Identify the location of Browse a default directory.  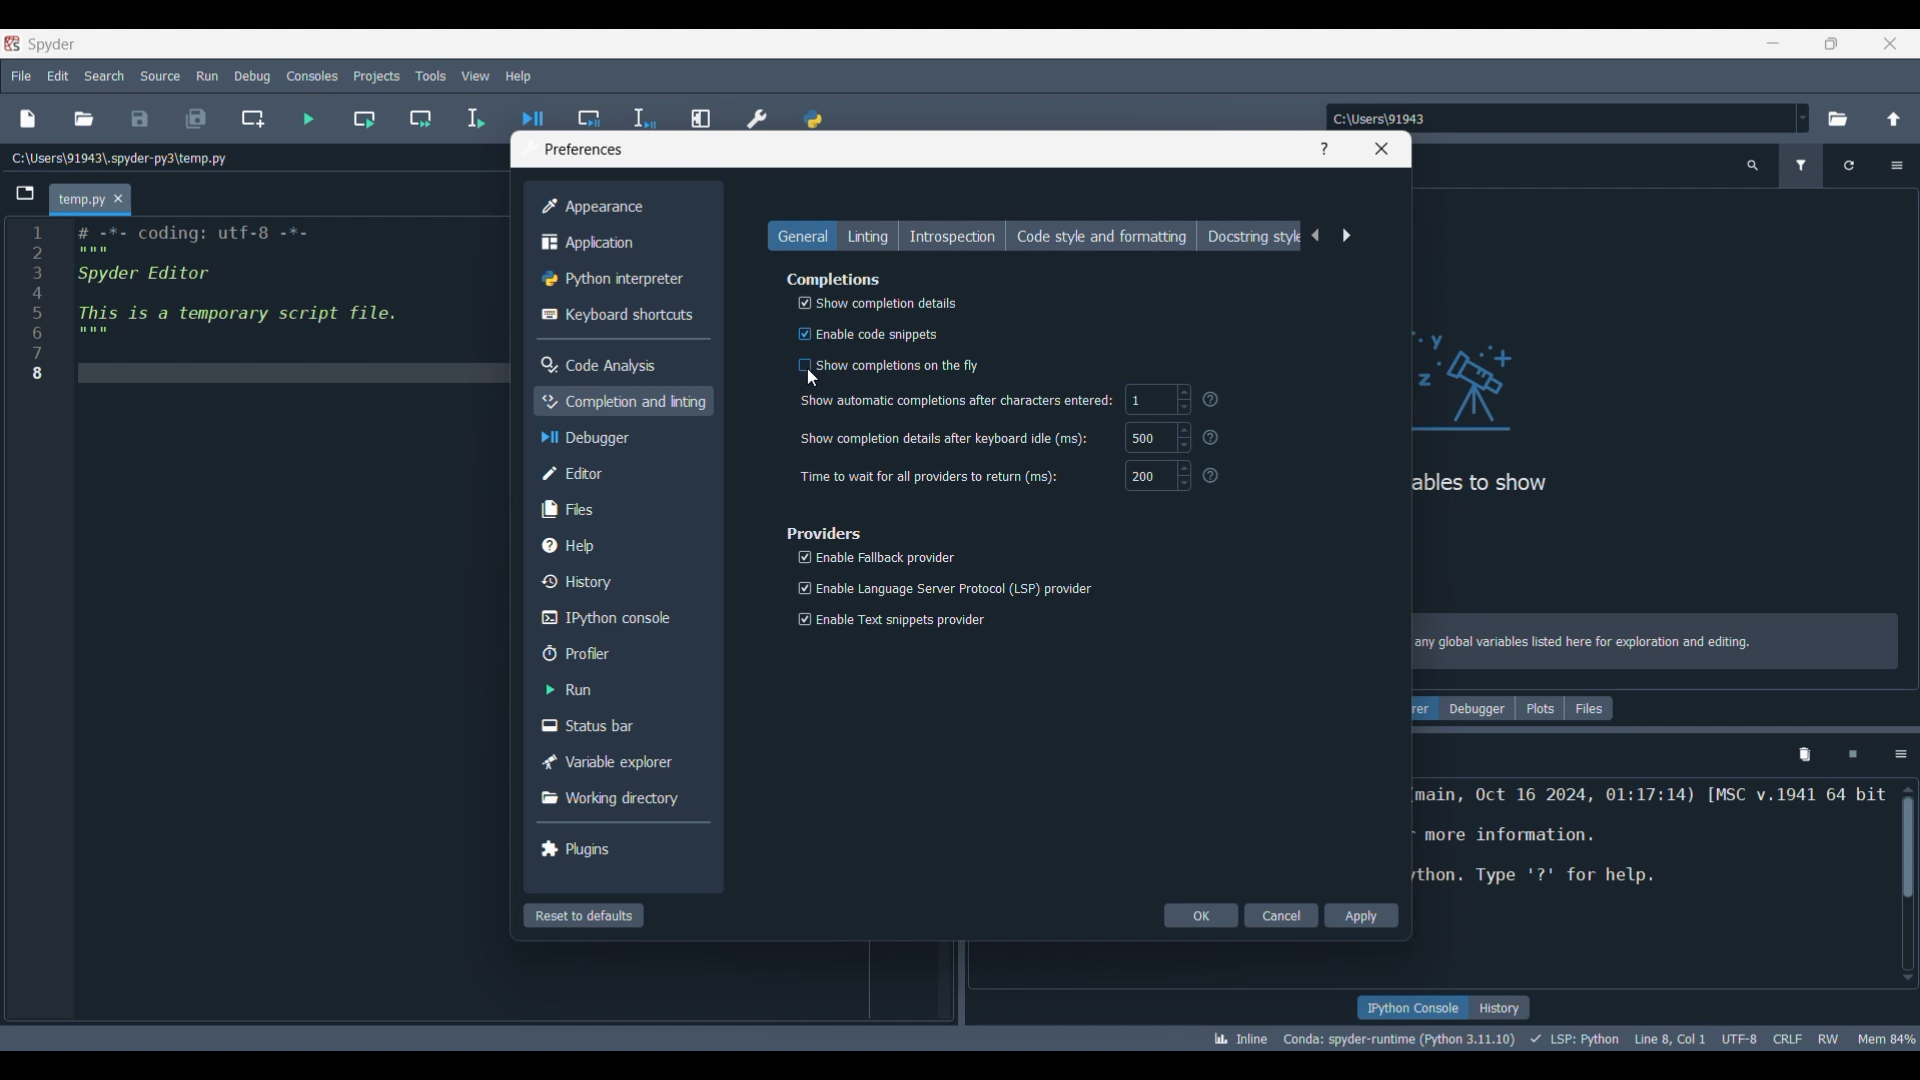
(1838, 119).